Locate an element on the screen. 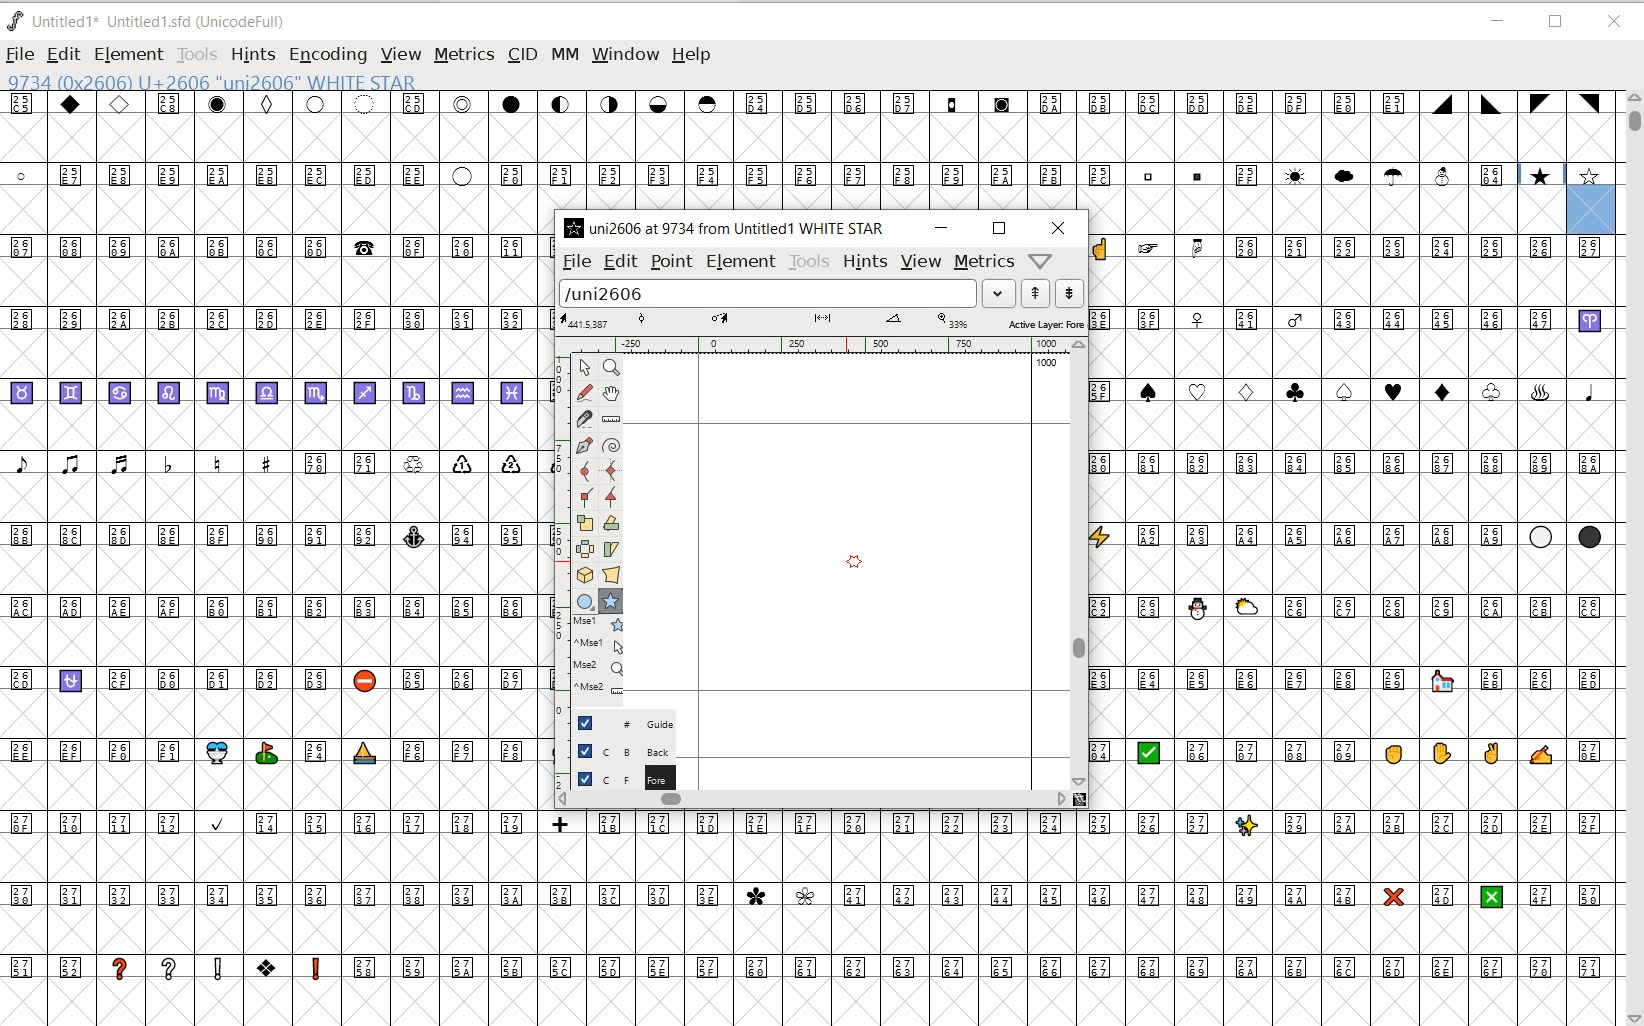 This screenshot has width=1644, height=1026. POLYGON OR STAR is located at coordinates (610, 602).